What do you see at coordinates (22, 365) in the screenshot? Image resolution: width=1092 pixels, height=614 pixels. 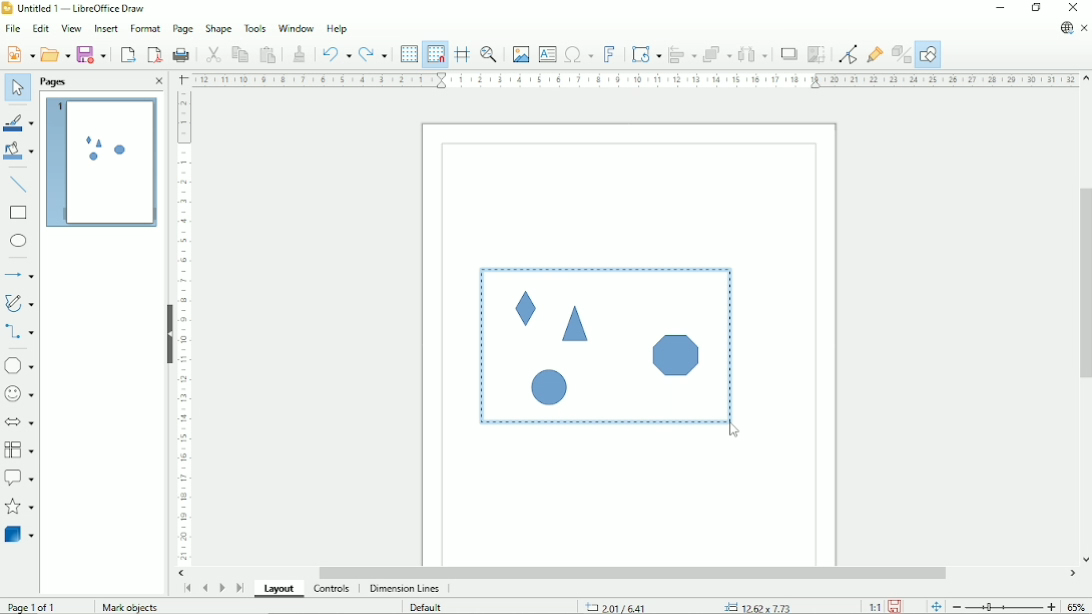 I see `Basic shapes` at bounding box center [22, 365].